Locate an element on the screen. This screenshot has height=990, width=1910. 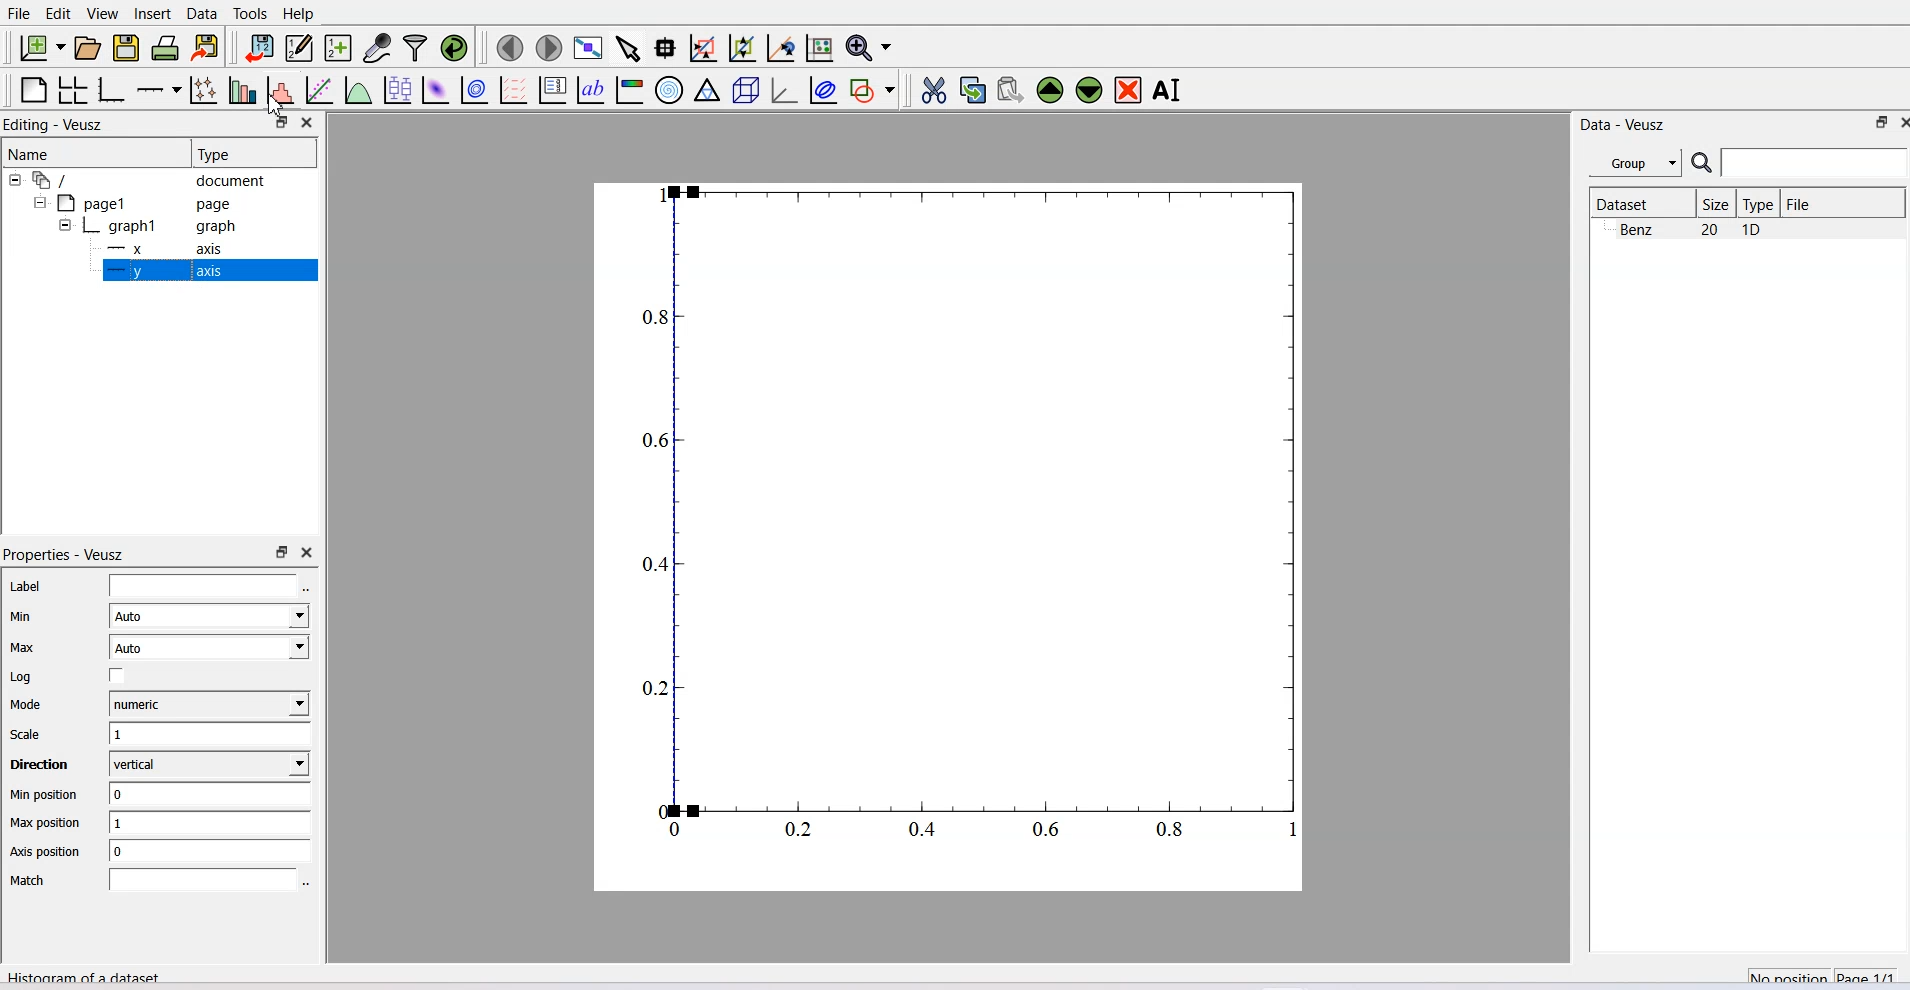
View is located at coordinates (104, 14).